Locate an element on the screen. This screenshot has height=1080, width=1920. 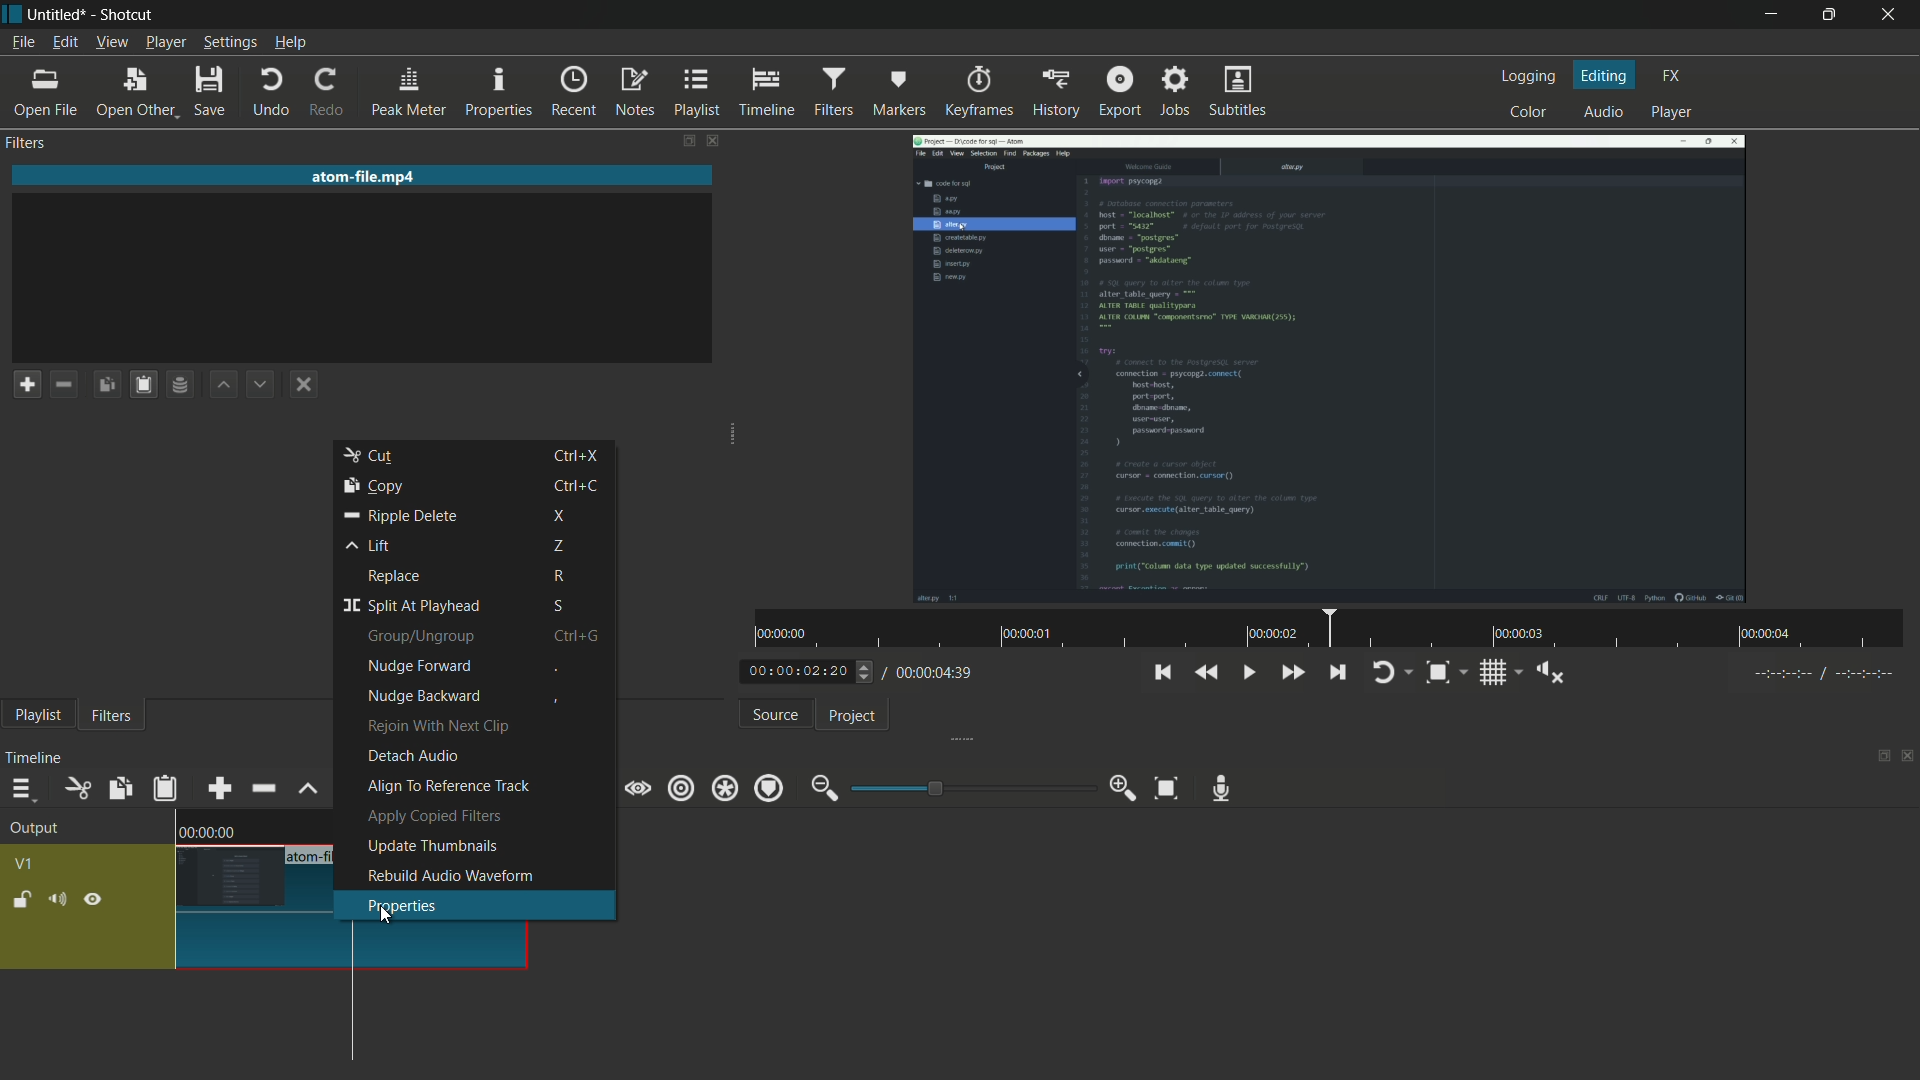
current time is located at coordinates (799, 670).